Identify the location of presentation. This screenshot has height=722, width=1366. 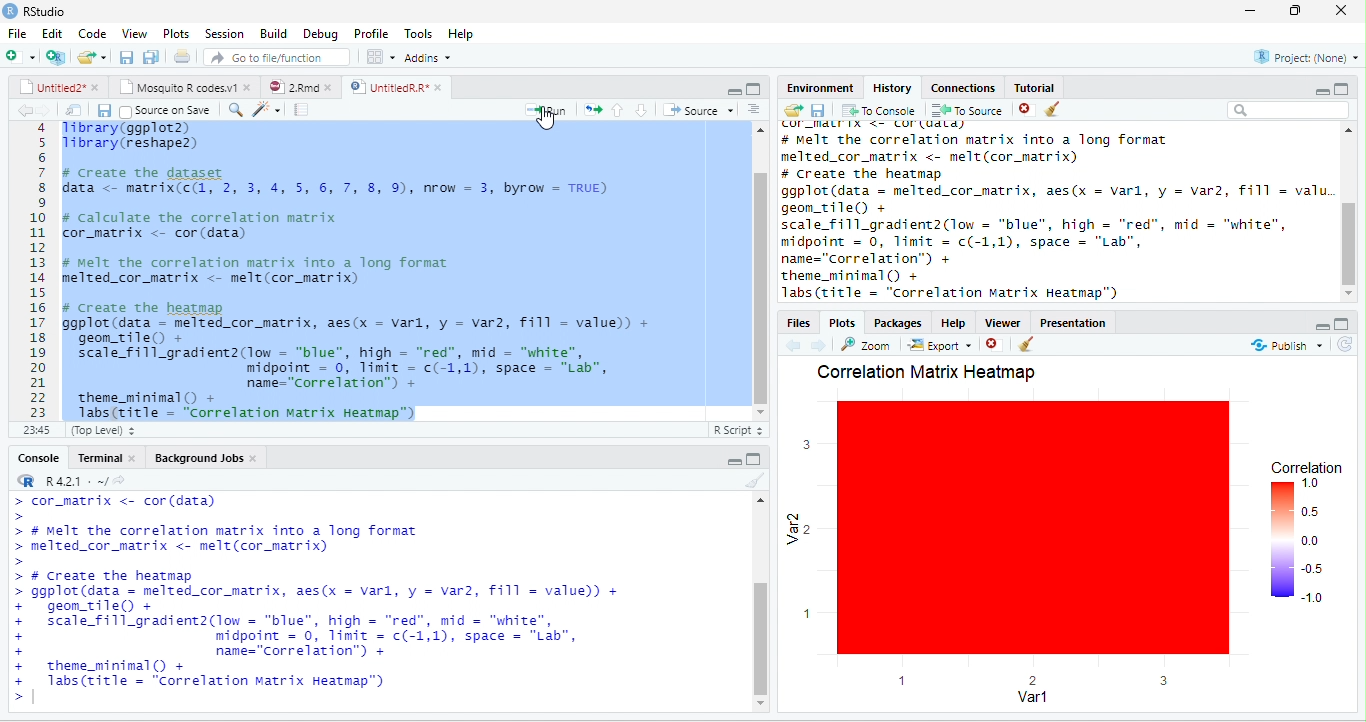
(1077, 320).